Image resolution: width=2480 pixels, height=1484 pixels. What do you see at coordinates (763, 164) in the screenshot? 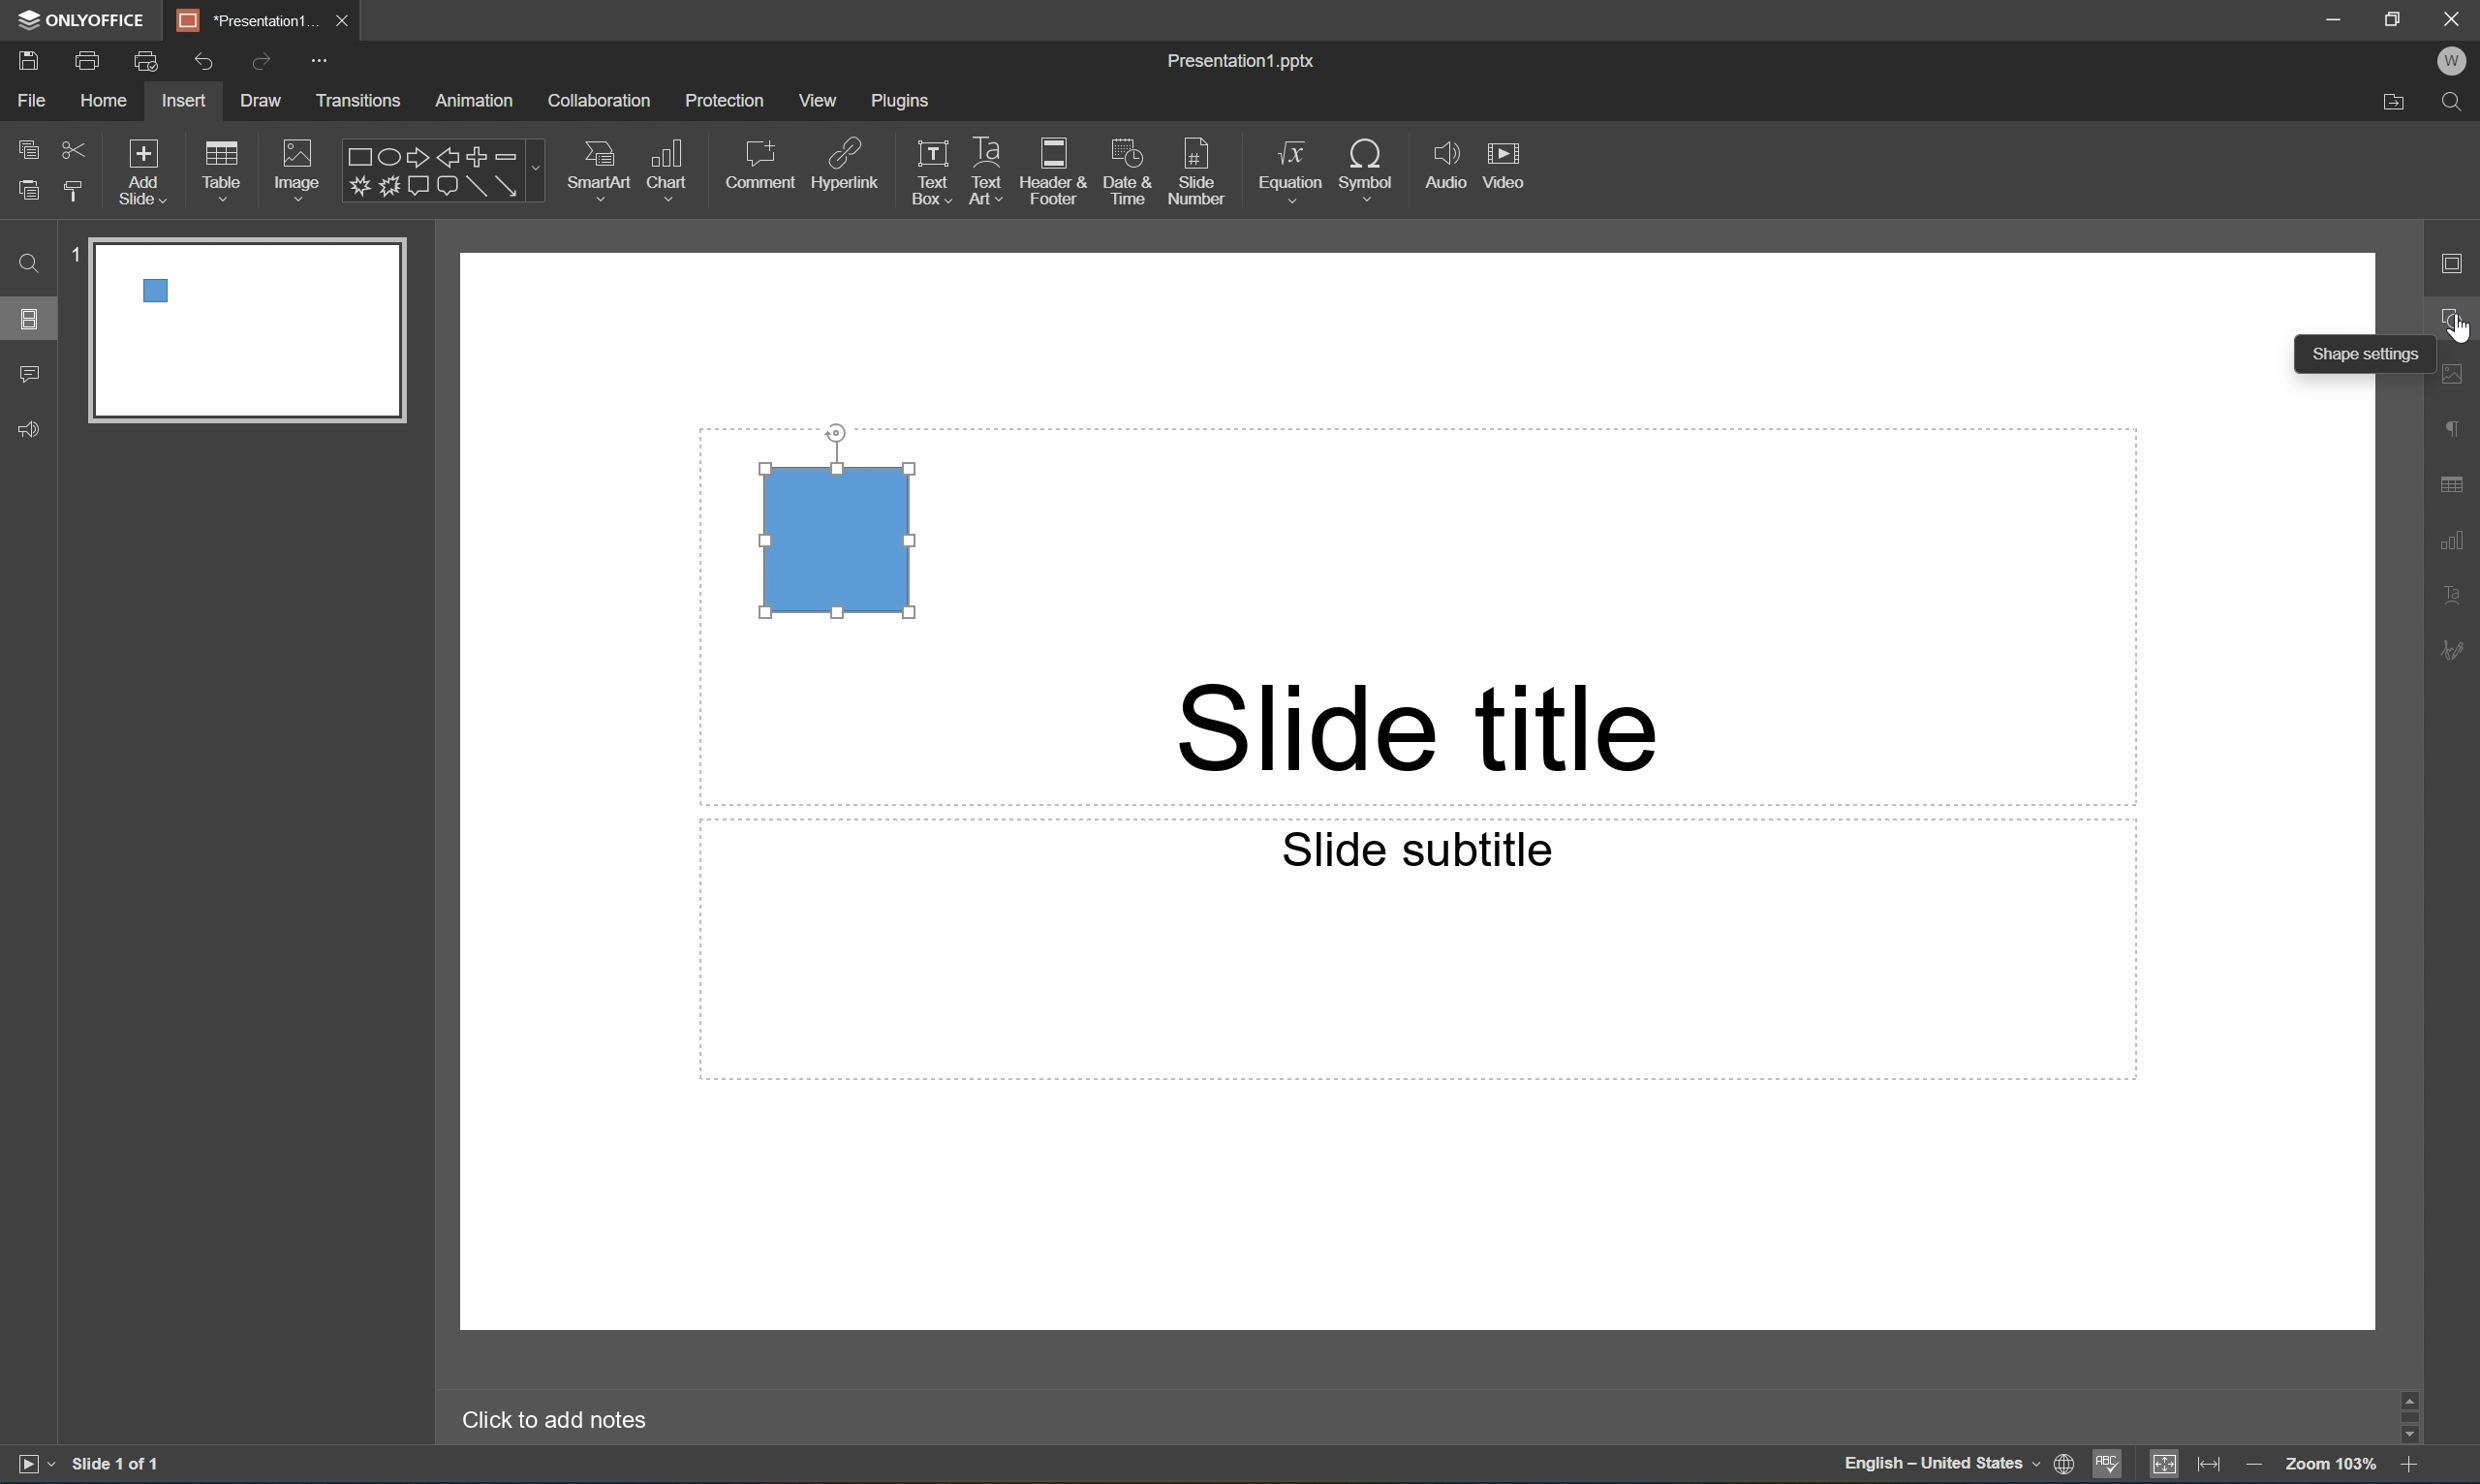
I see `Comment` at bounding box center [763, 164].